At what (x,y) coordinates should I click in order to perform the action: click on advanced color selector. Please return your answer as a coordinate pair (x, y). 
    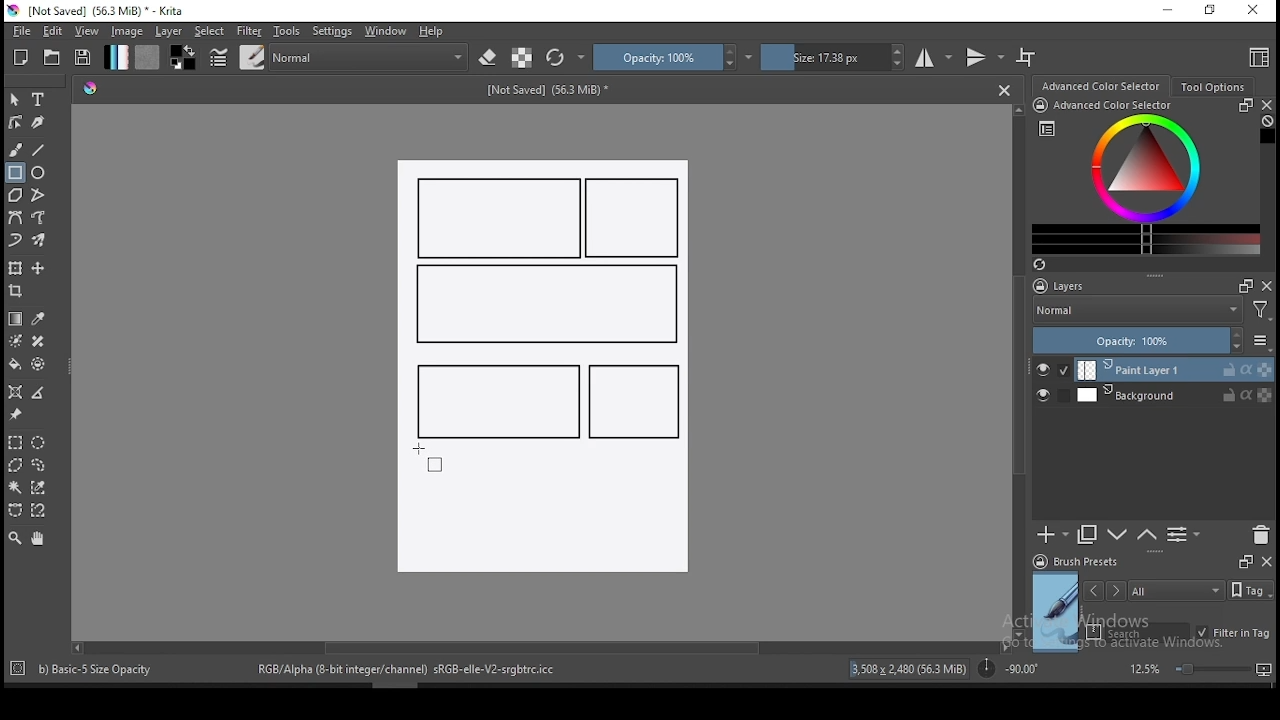
    Looking at the image, I should click on (1142, 176).